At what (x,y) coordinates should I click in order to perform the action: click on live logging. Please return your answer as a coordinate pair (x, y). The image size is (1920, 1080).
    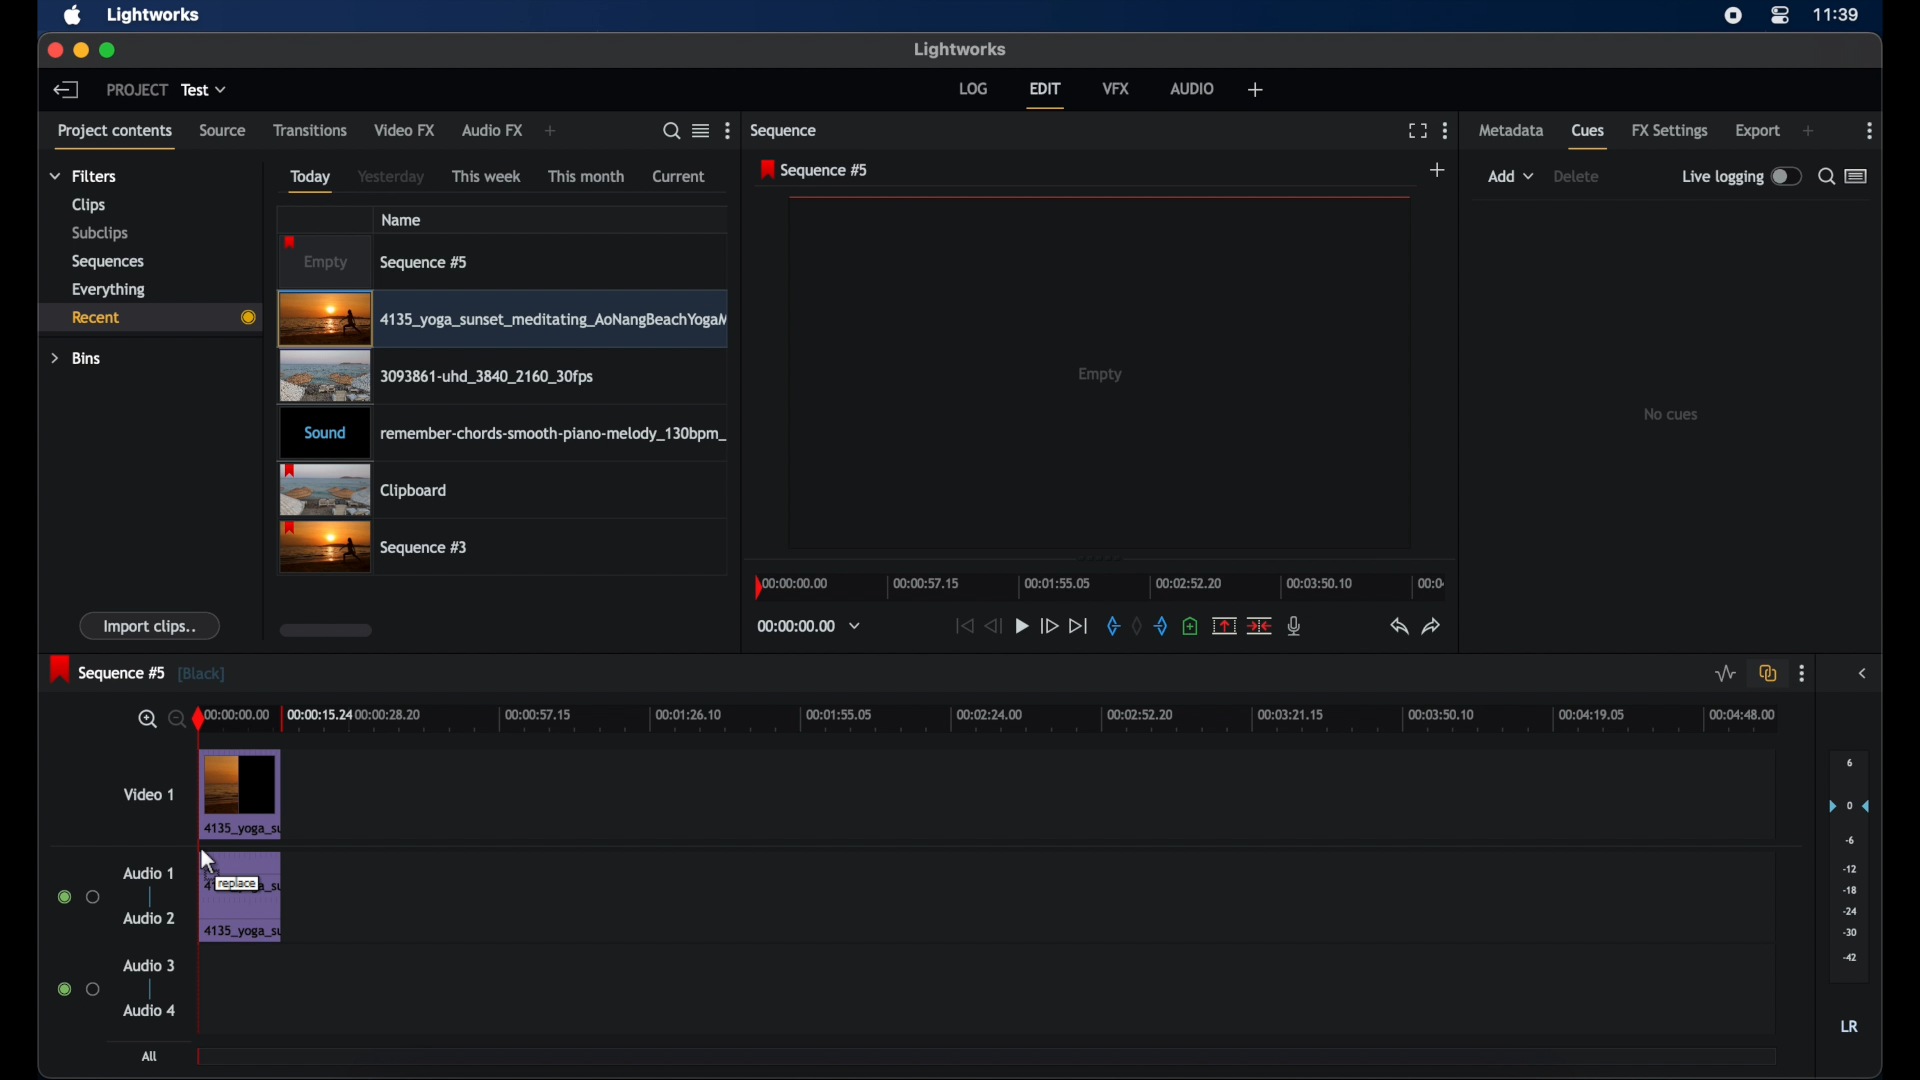
    Looking at the image, I should click on (1742, 175).